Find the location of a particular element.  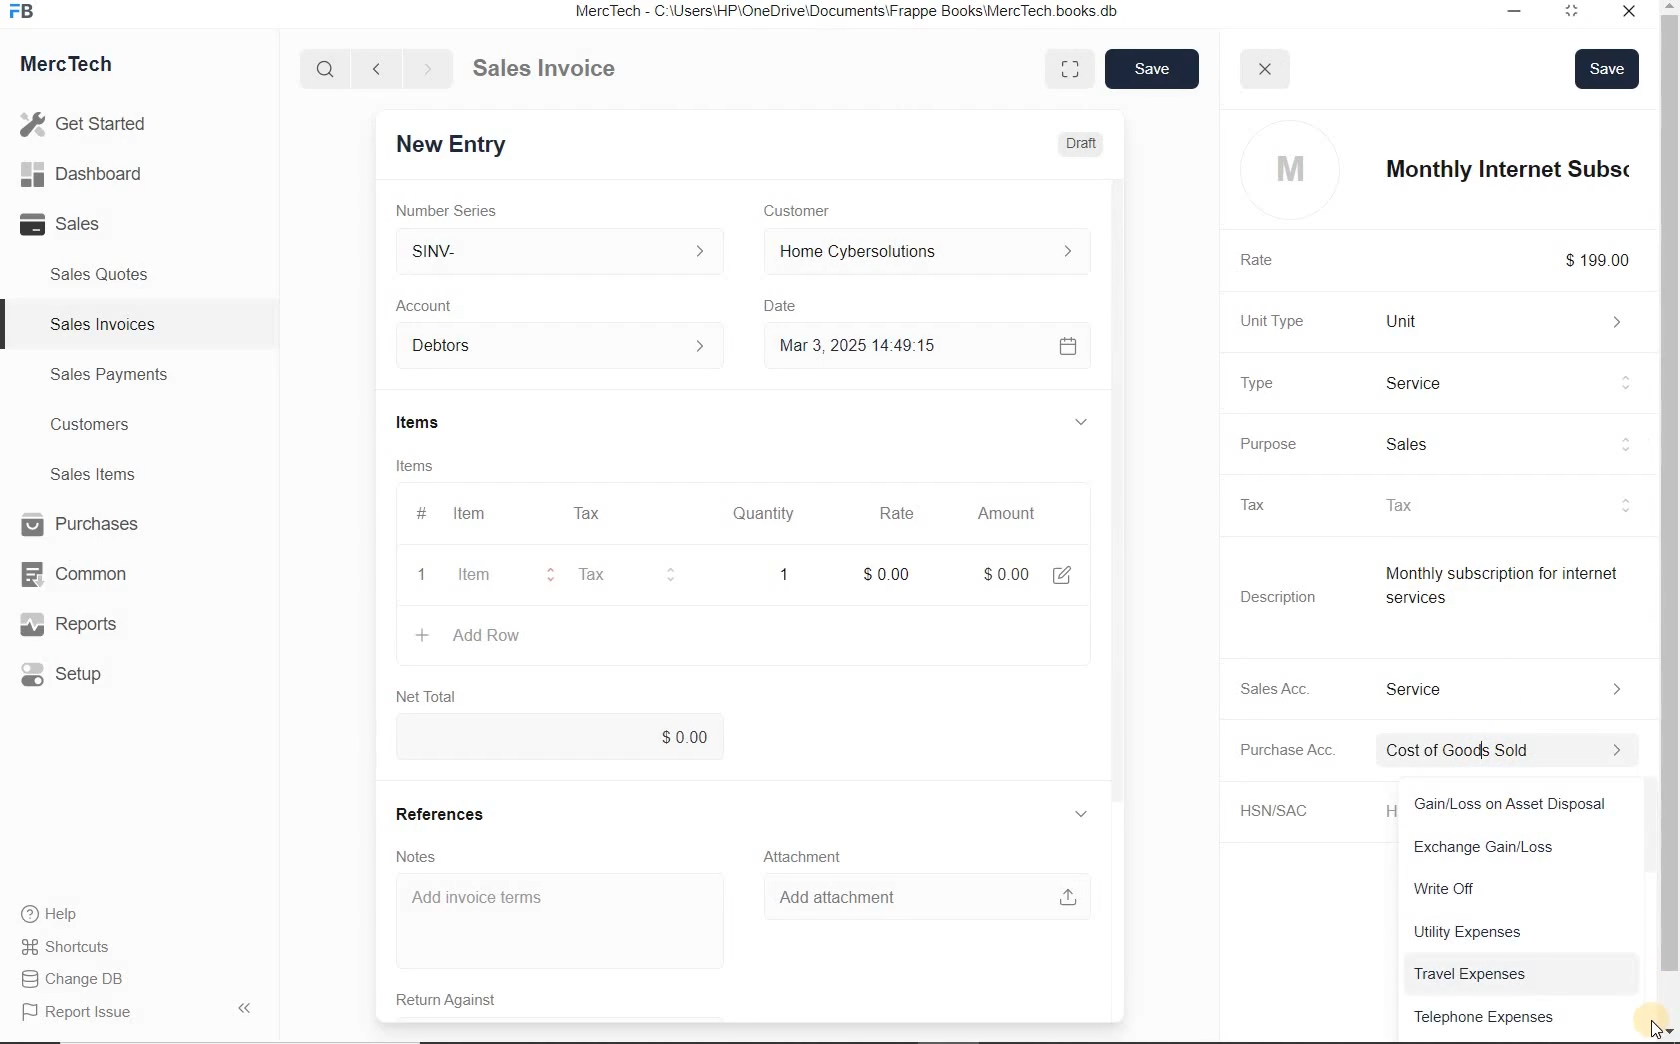

Go forward is located at coordinates (427, 69).